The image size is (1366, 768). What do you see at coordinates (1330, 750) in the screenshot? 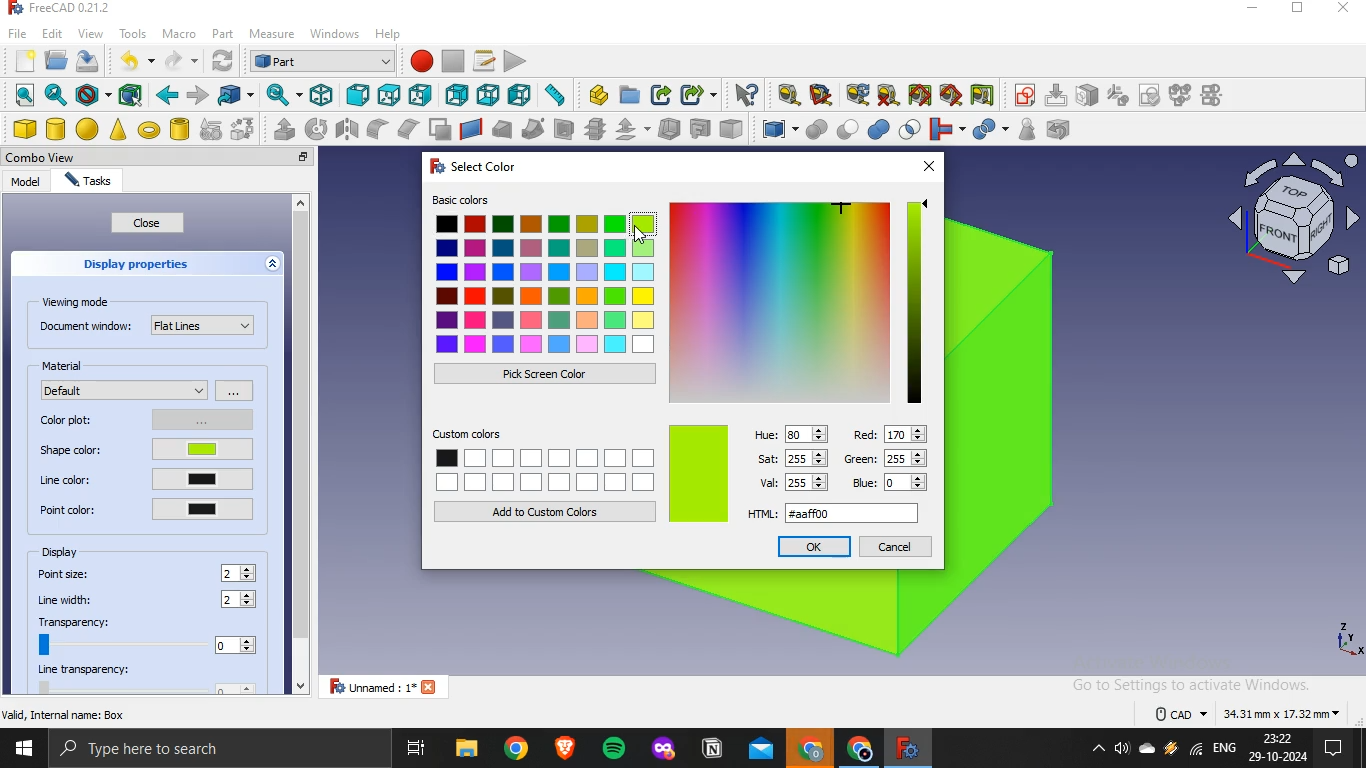
I see `notifications` at bounding box center [1330, 750].